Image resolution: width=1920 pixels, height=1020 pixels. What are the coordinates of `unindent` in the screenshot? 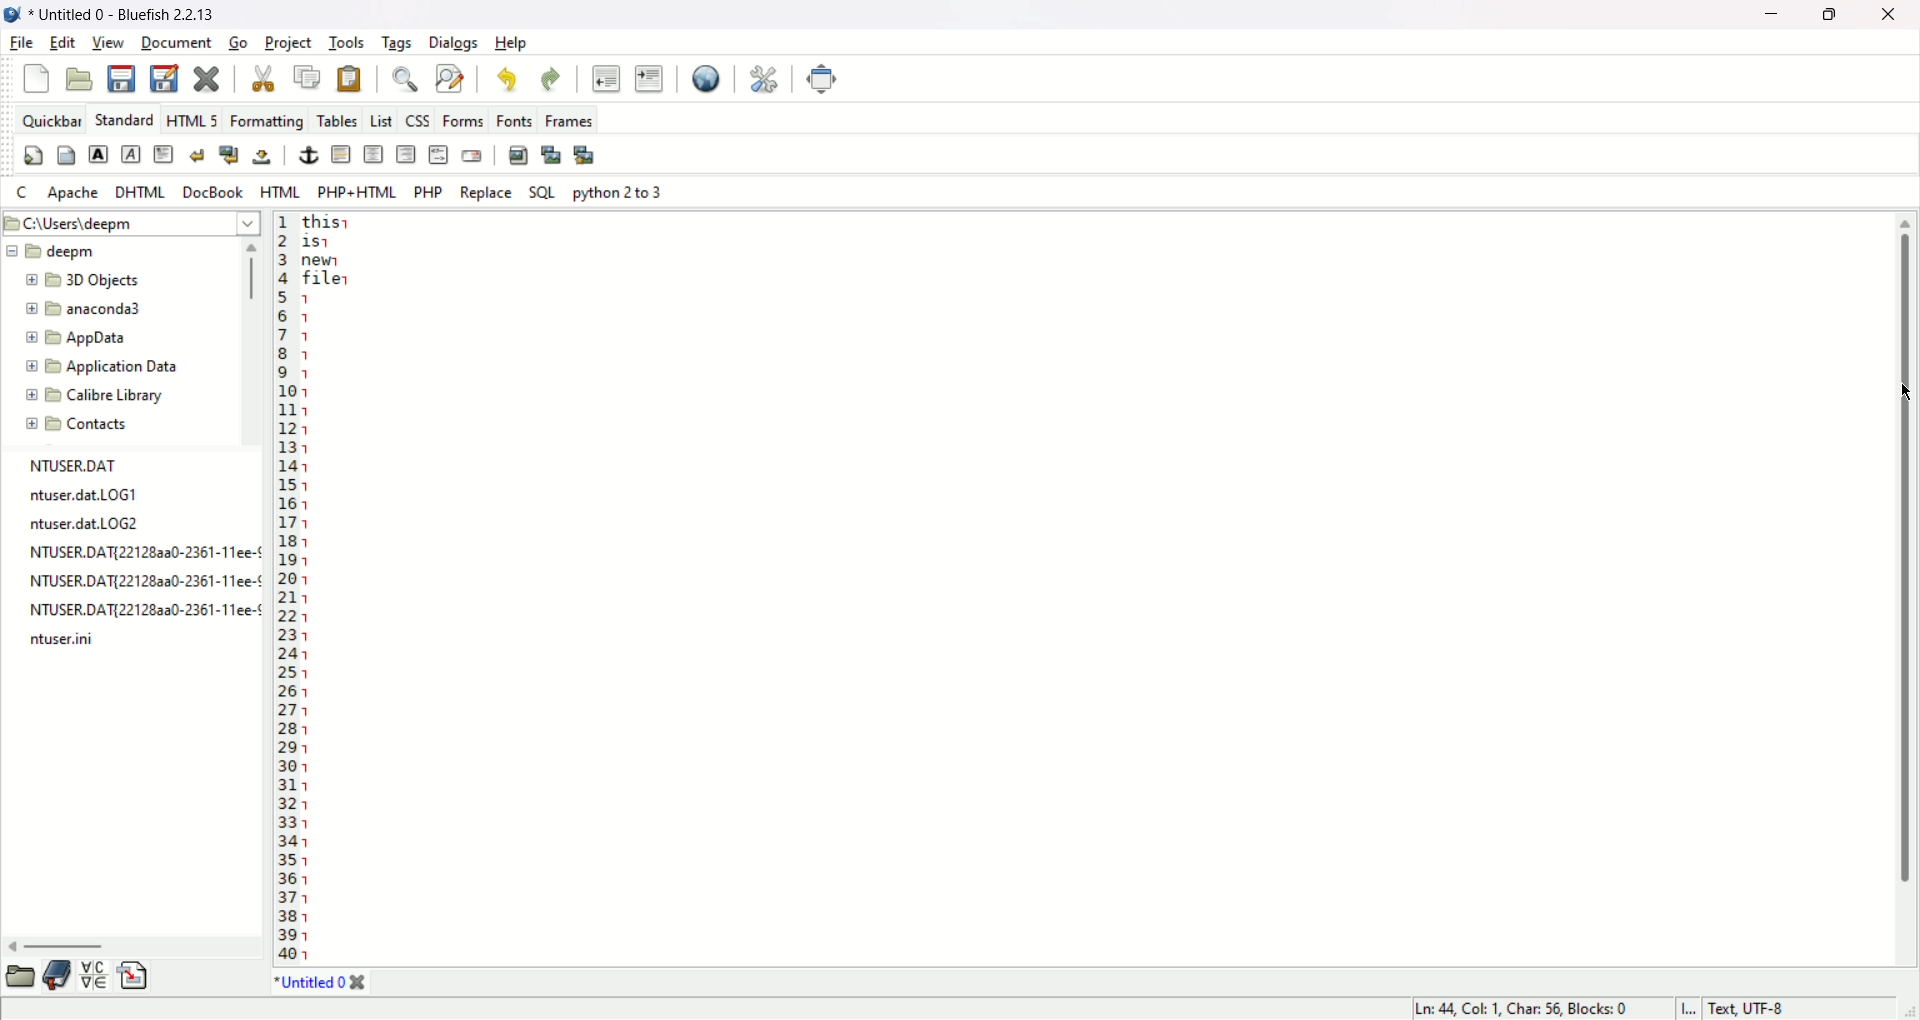 It's located at (605, 79).